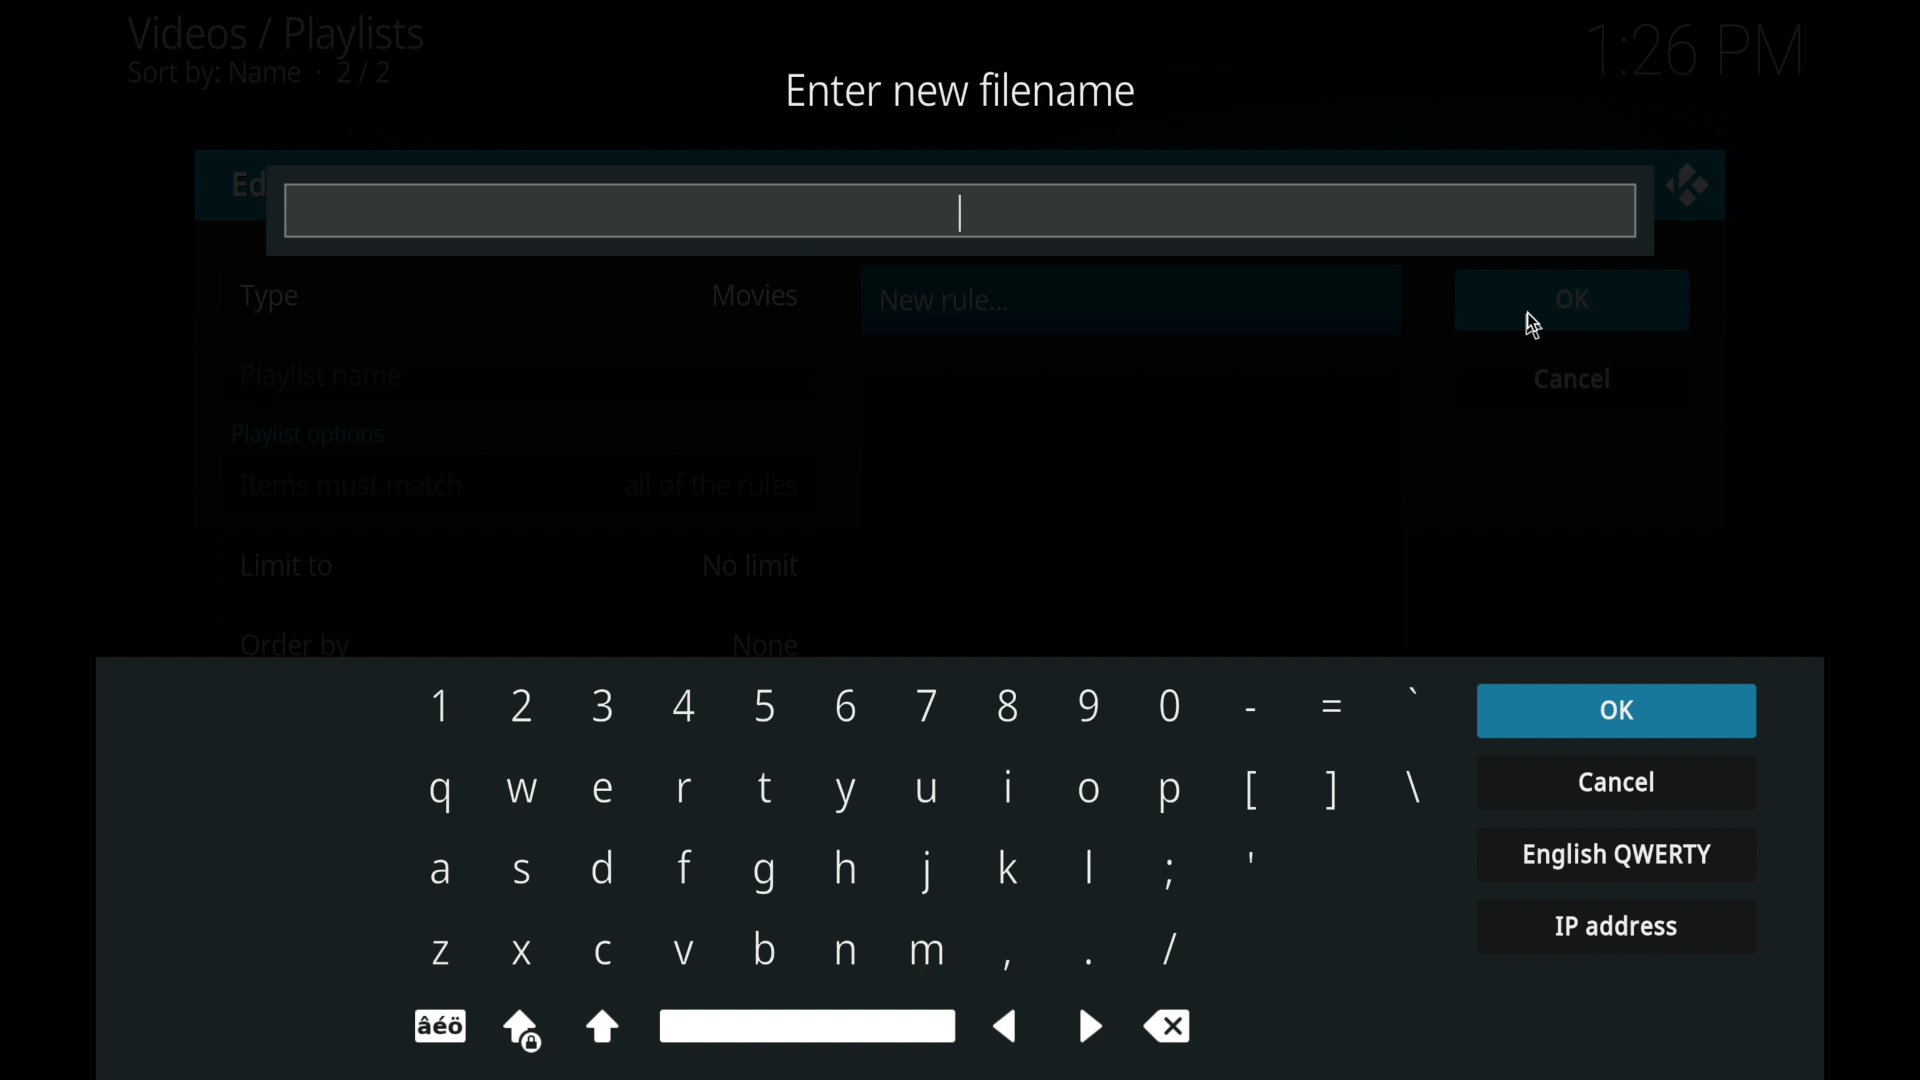 Image resolution: width=1920 pixels, height=1080 pixels. I want to click on videos/playlists, so click(275, 51).